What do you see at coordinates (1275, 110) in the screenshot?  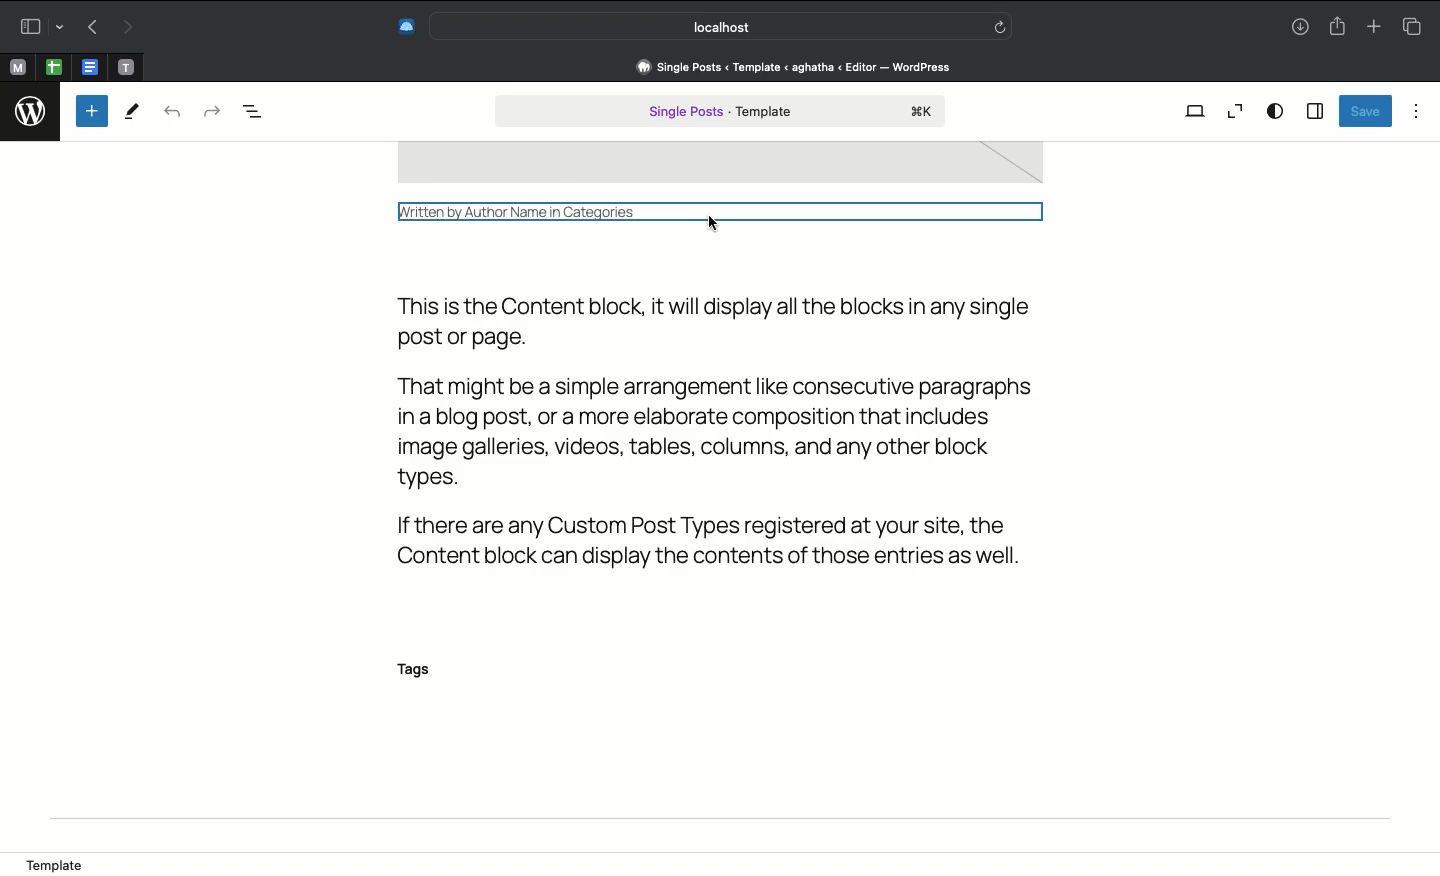 I see `View options` at bounding box center [1275, 110].